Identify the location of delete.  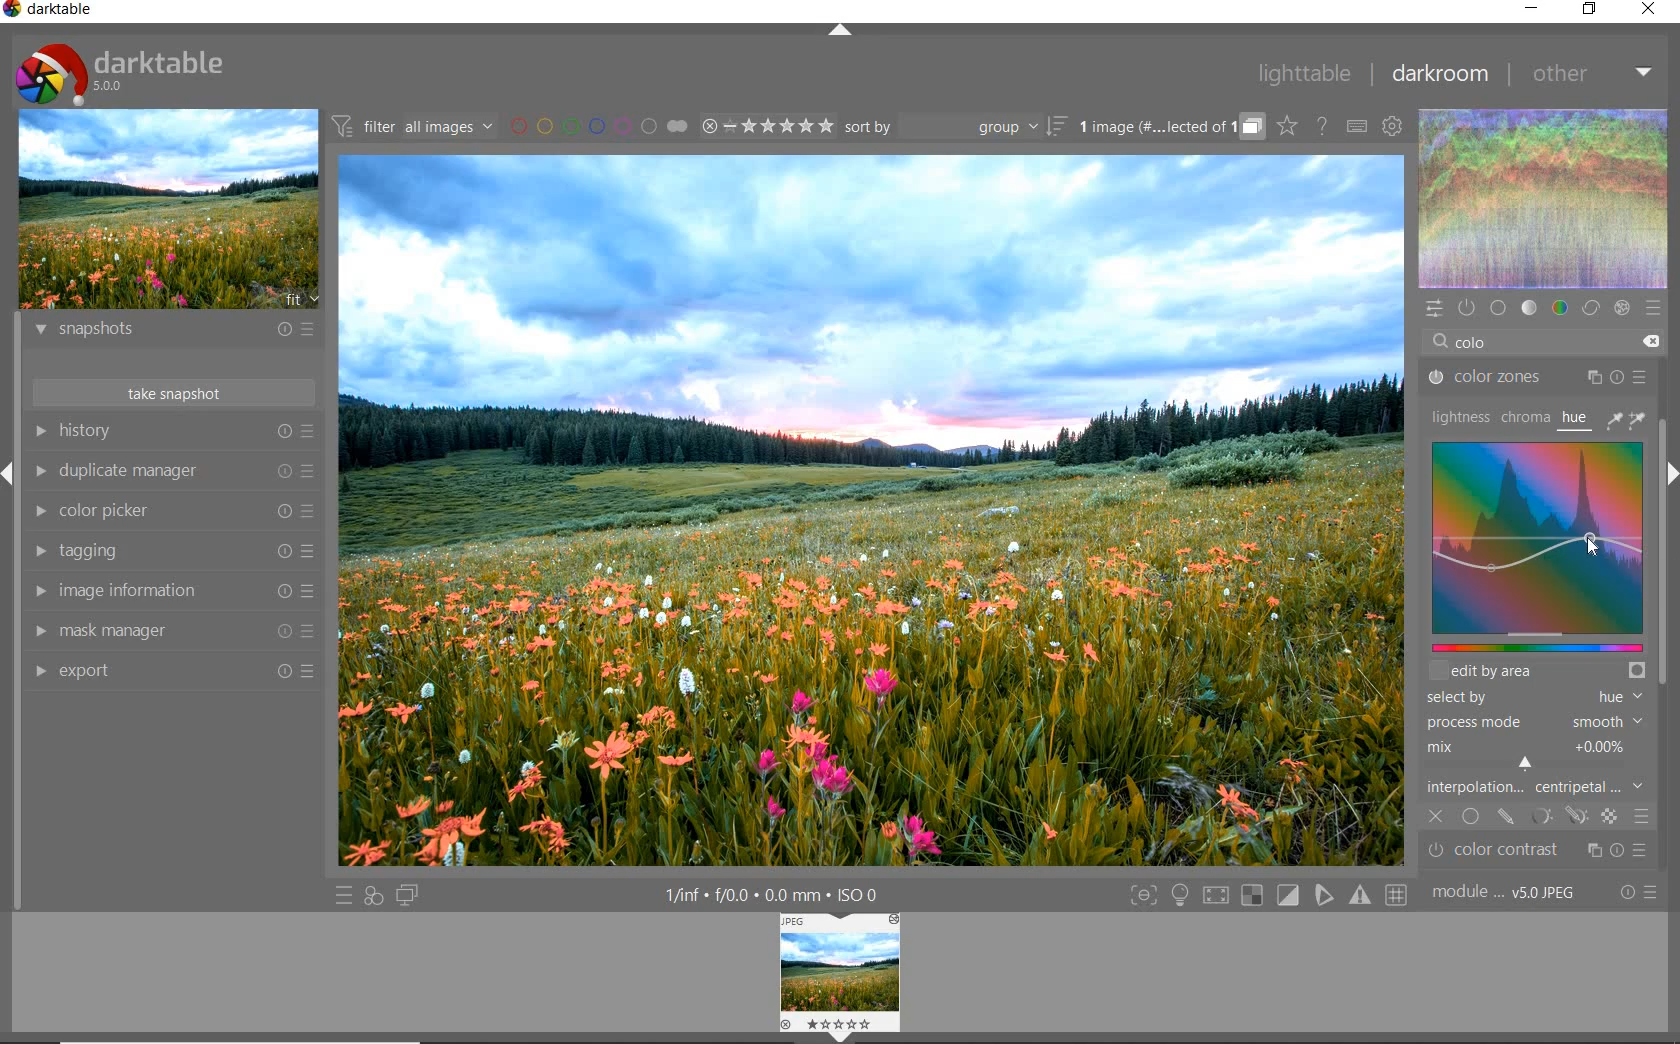
(1651, 342).